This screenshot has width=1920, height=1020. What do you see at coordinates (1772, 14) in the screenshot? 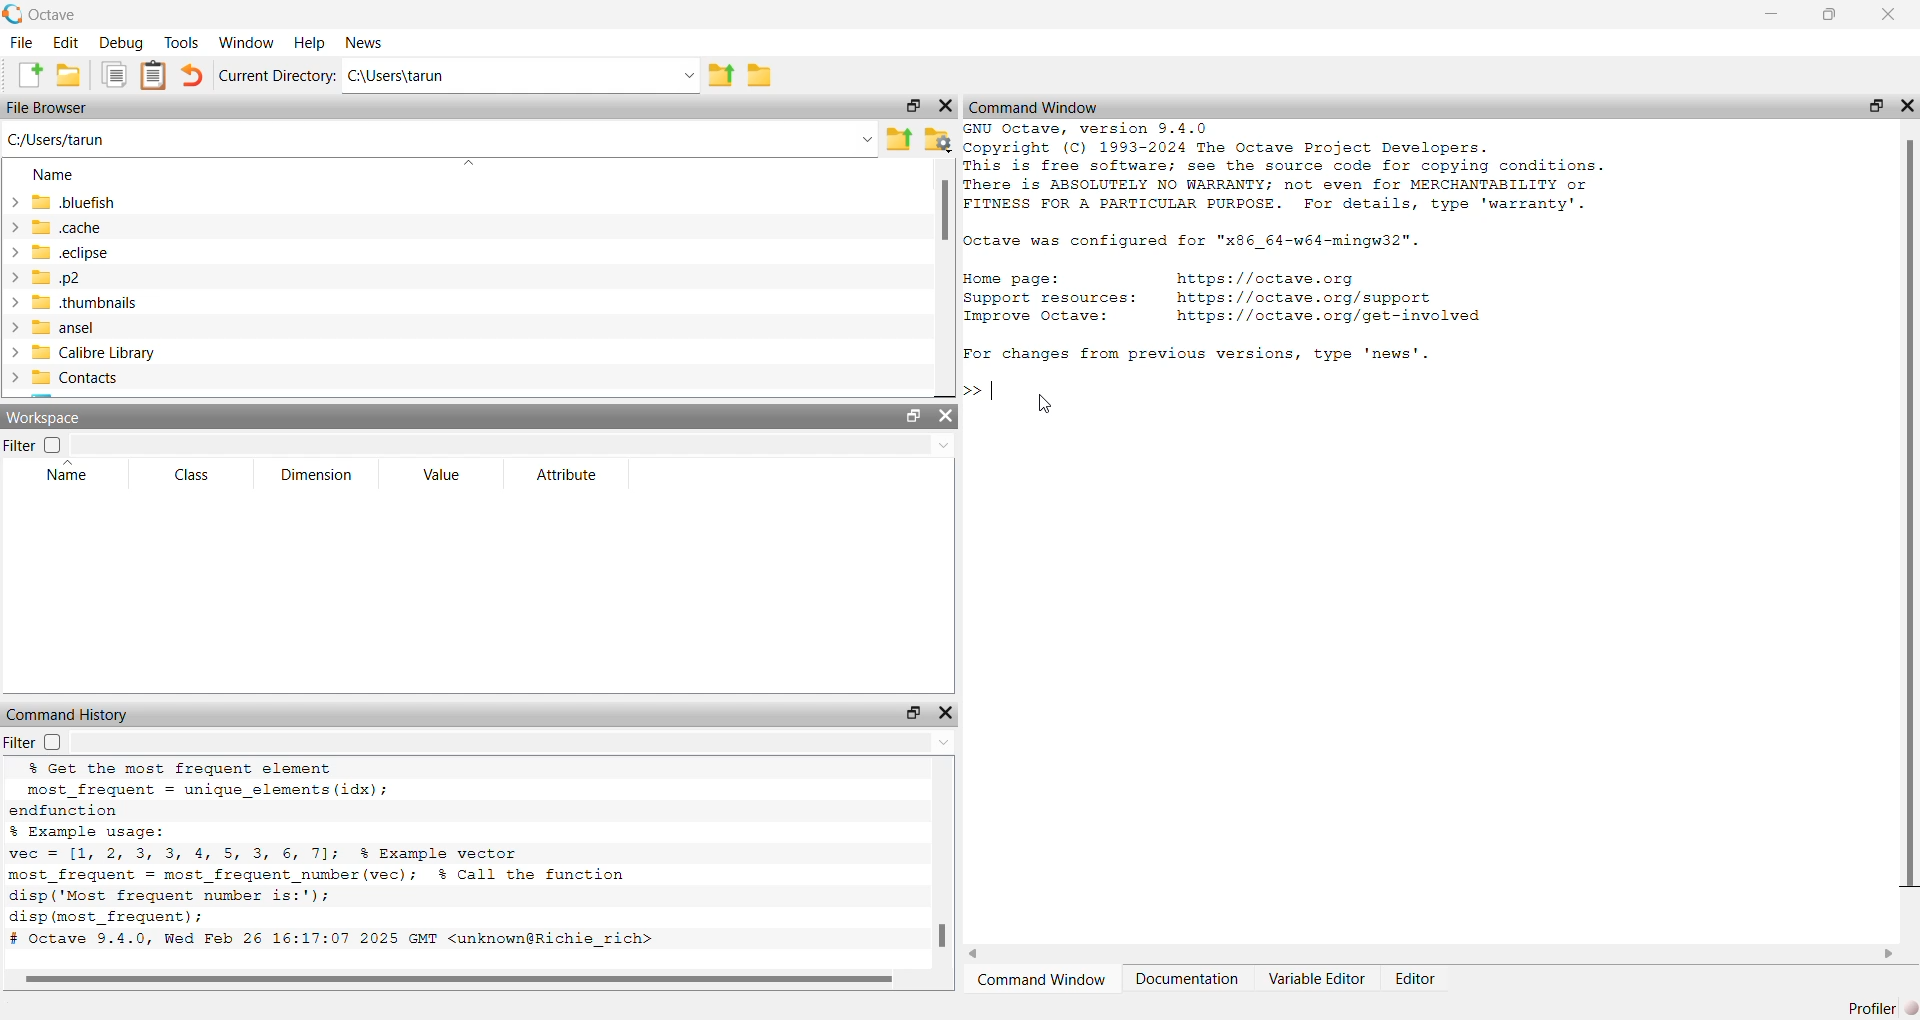
I see `minimize` at bounding box center [1772, 14].